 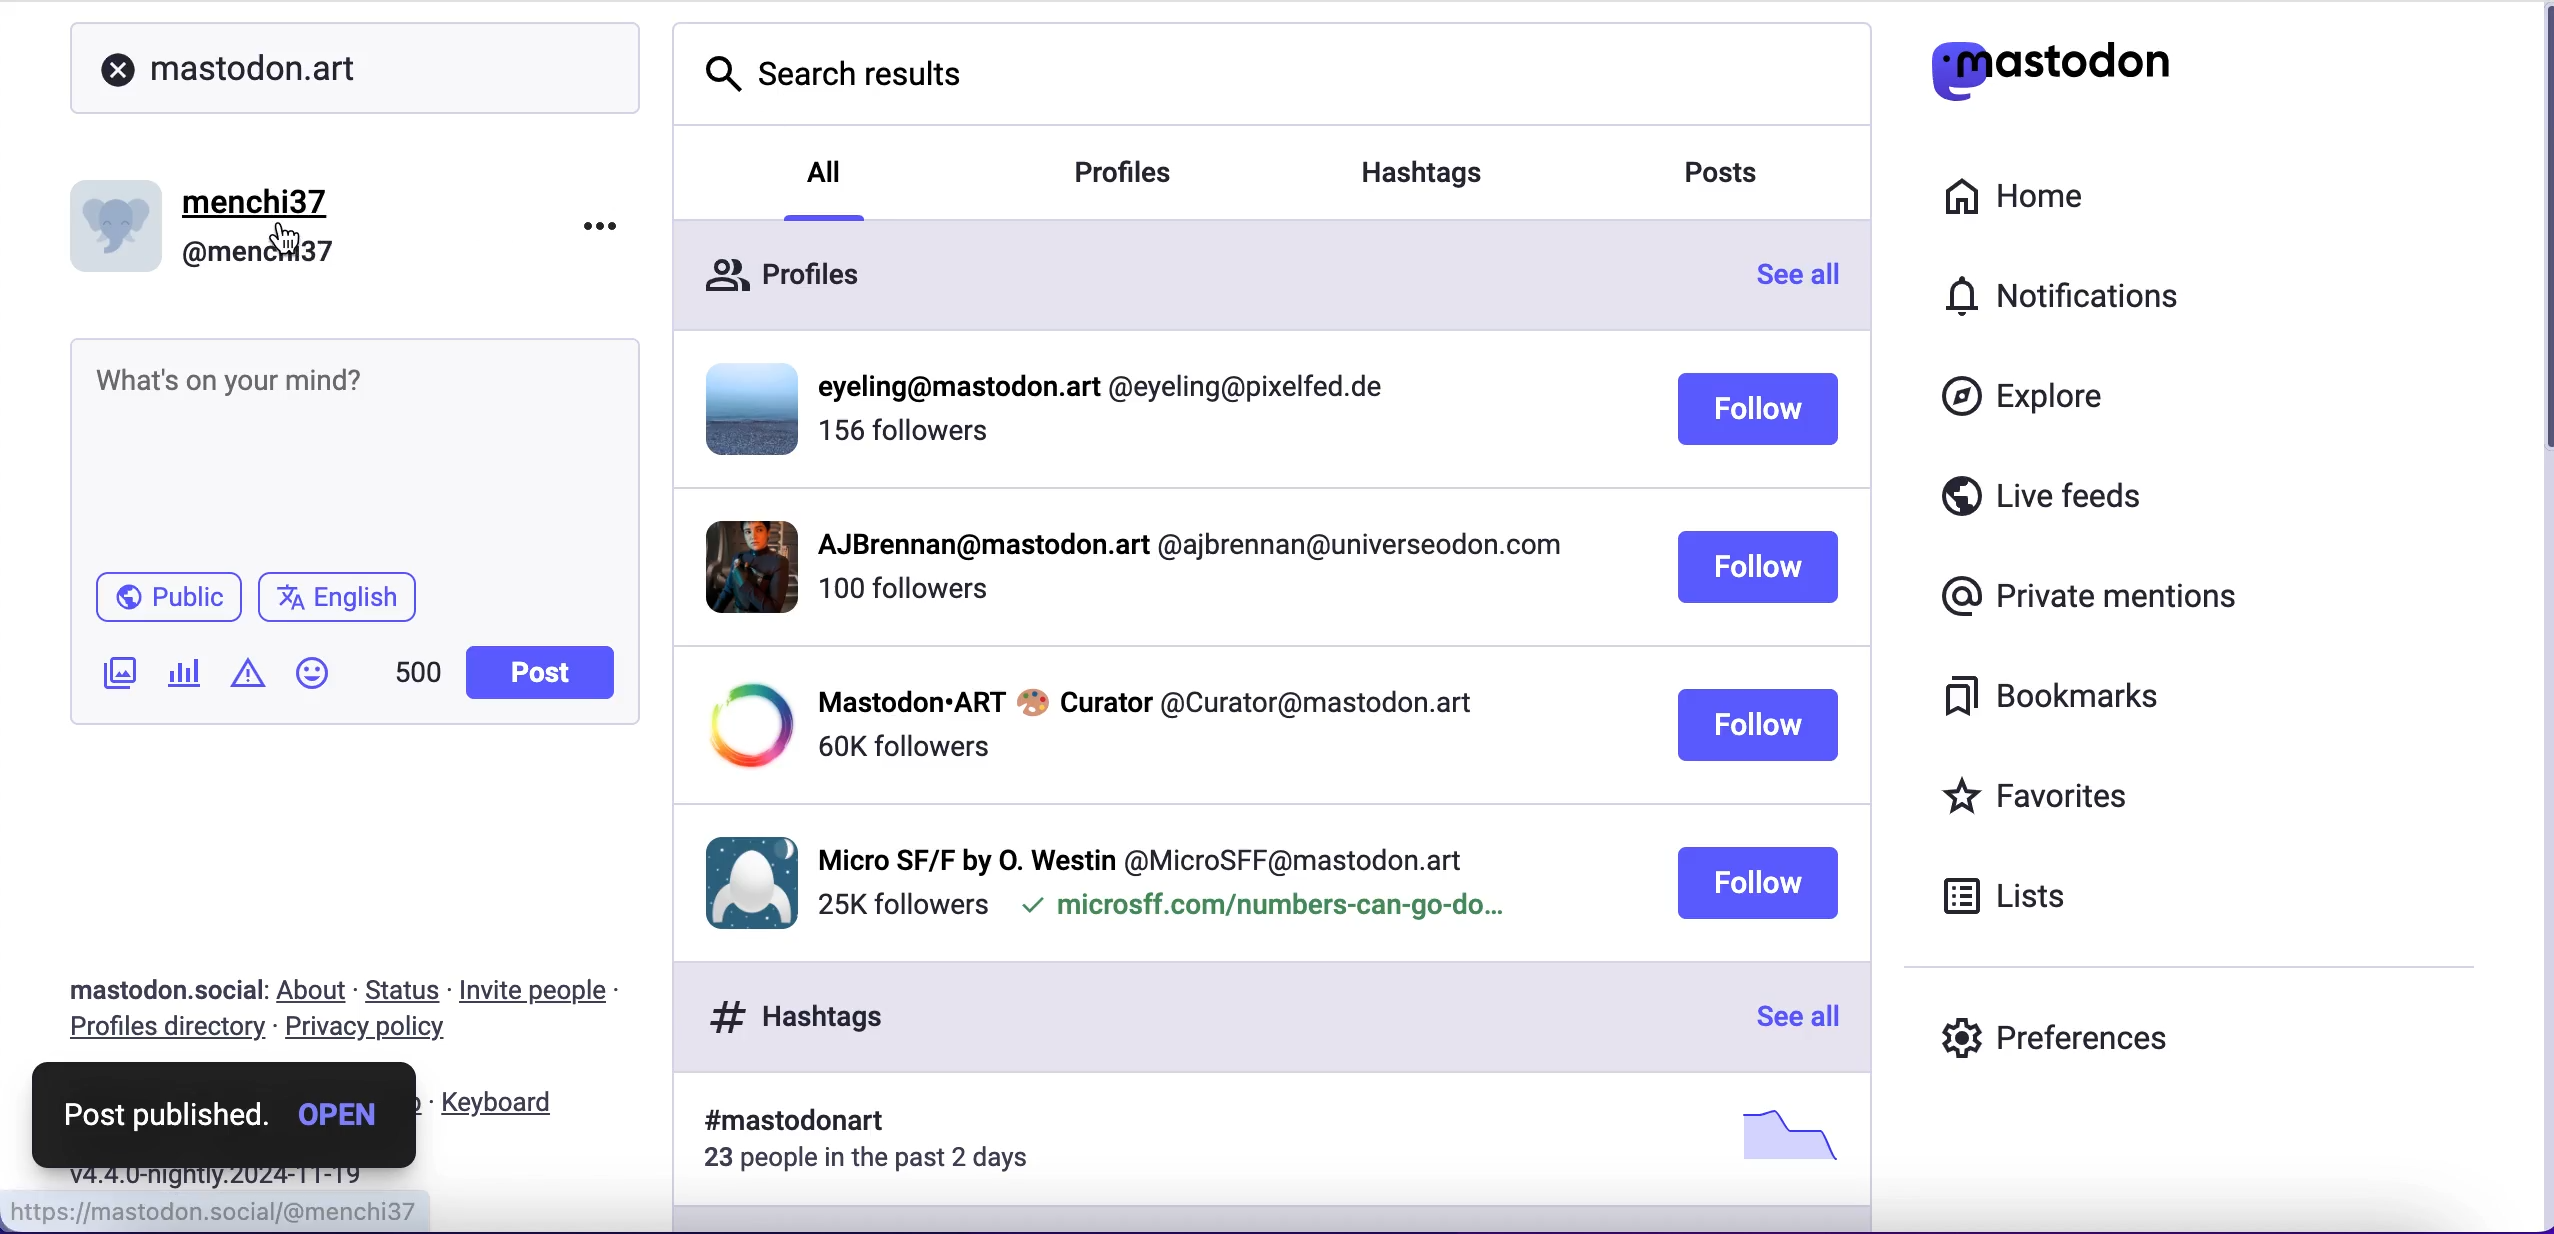 I want to click on display picture, so click(x=744, y=564).